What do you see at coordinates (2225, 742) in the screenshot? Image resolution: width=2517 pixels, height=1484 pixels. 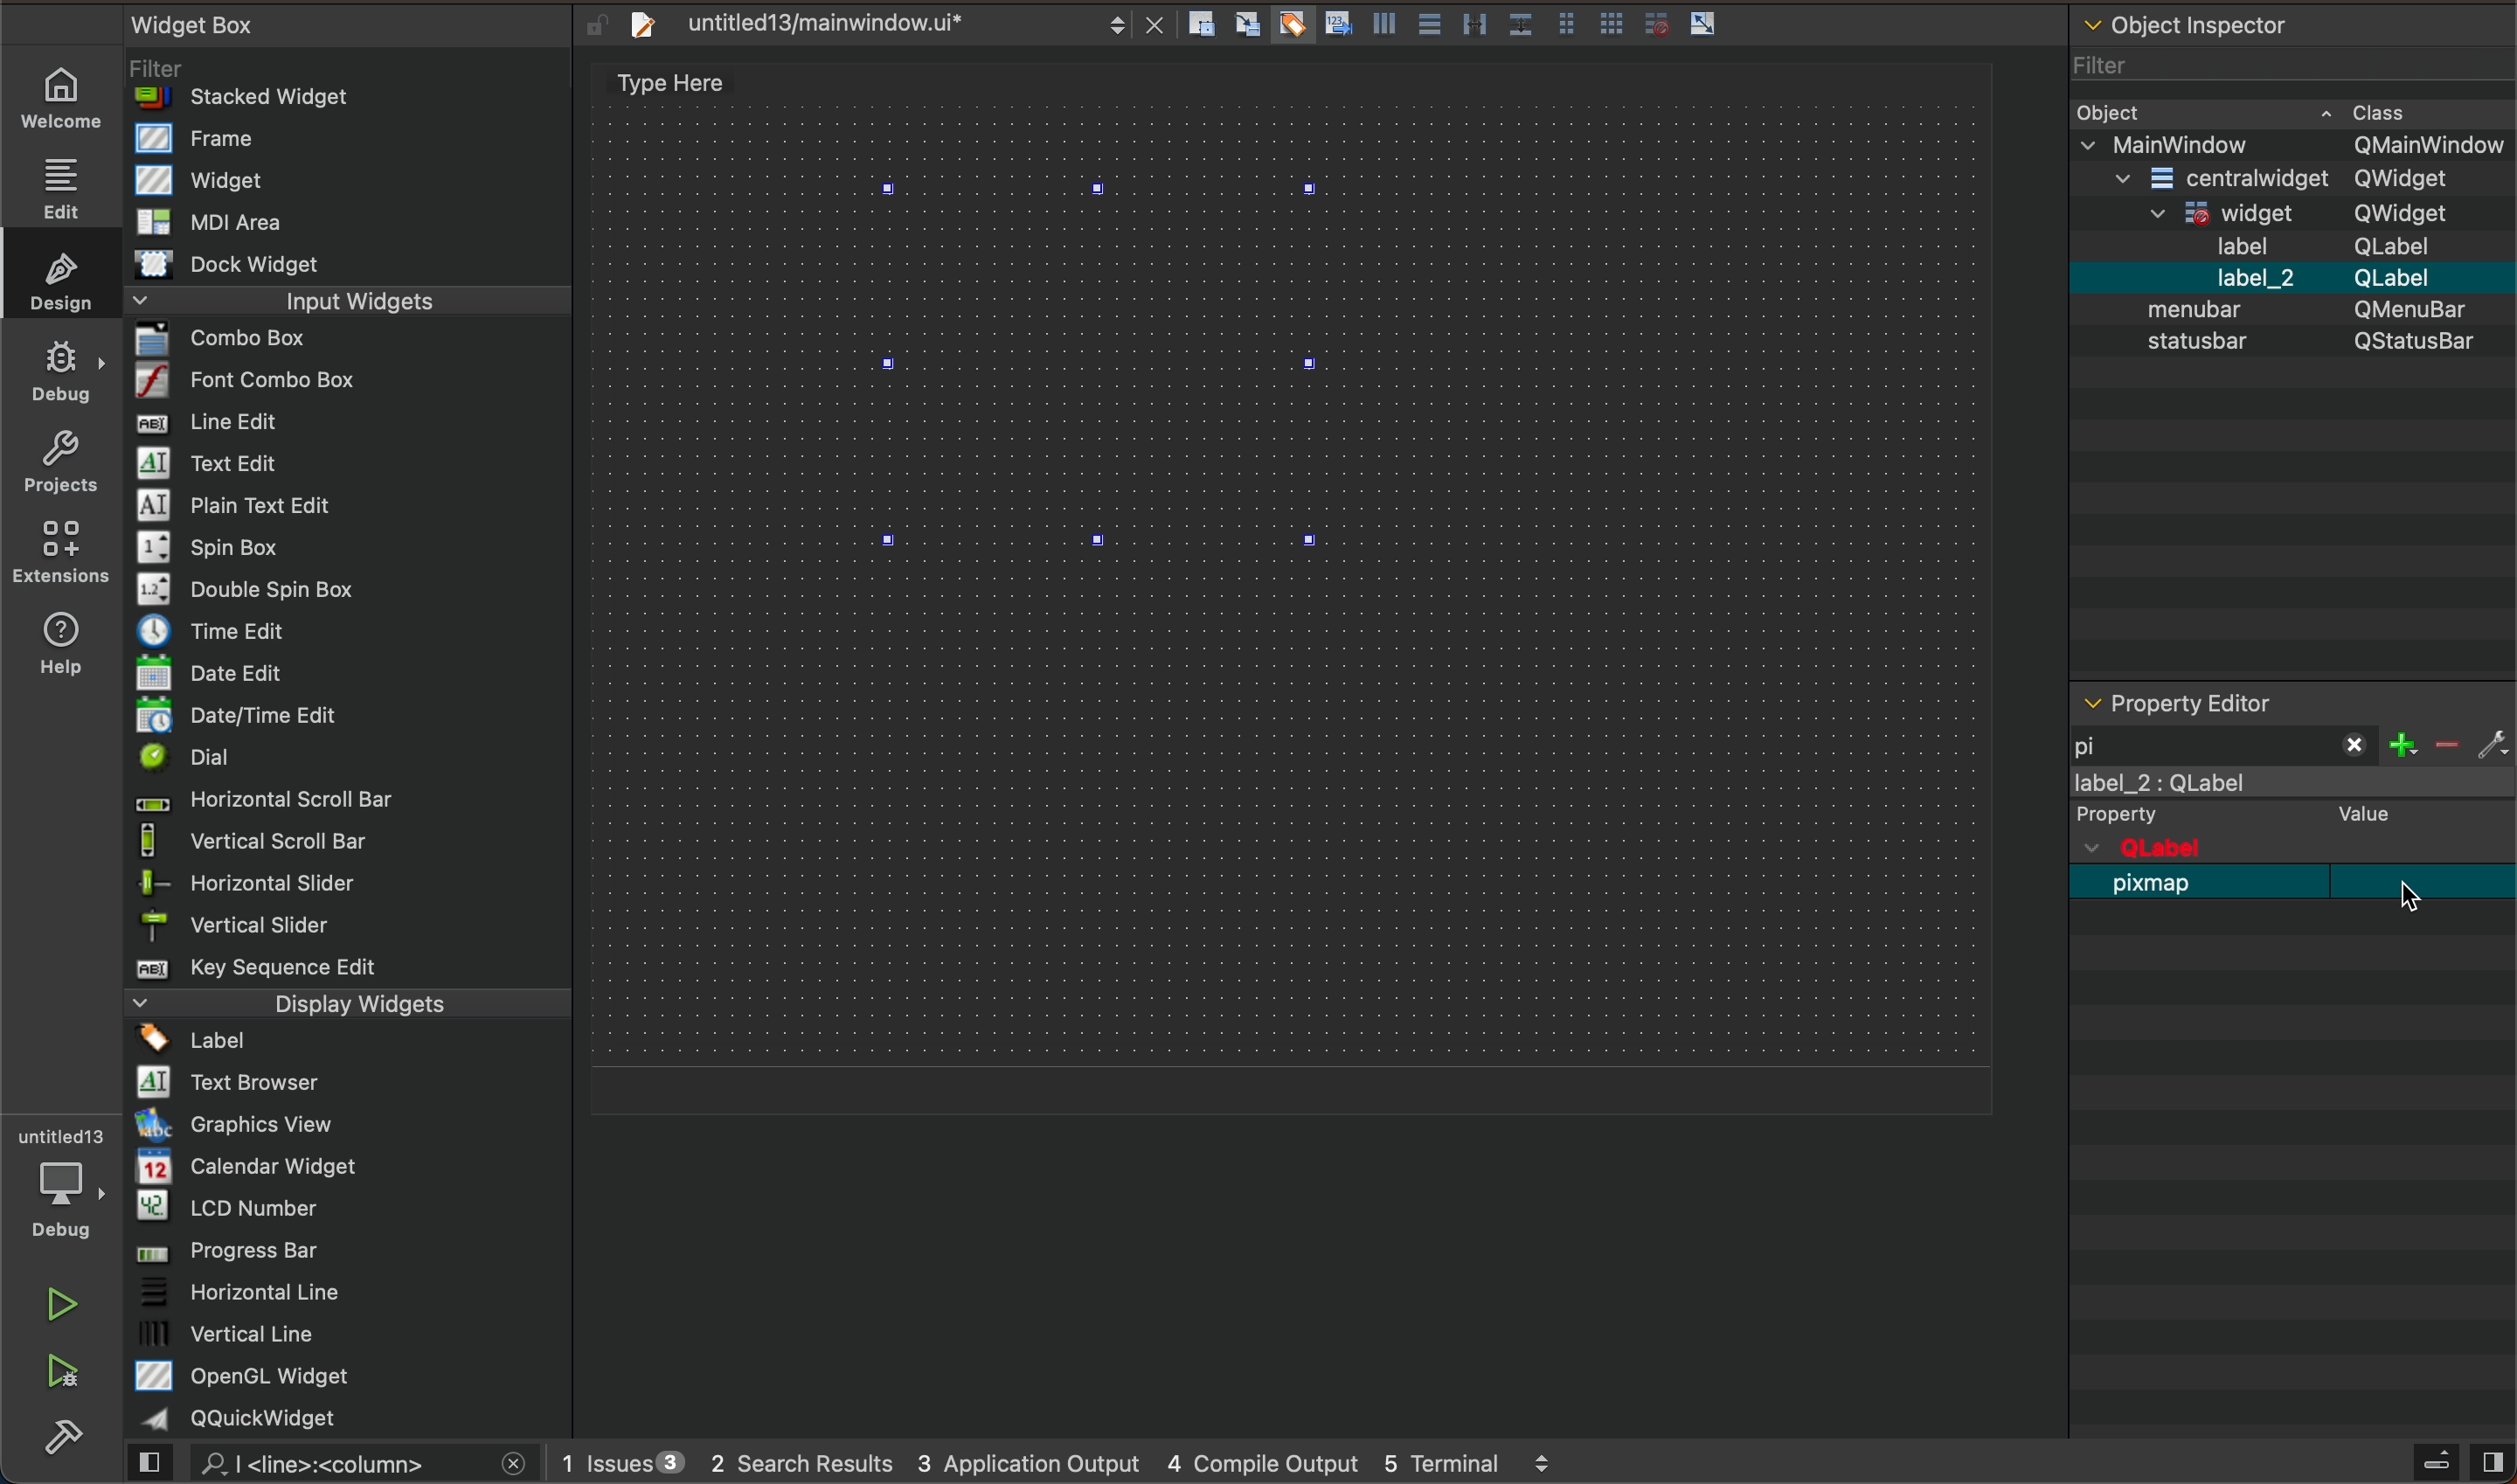 I see `filetr pixmap` at bounding box center [2225, 742].